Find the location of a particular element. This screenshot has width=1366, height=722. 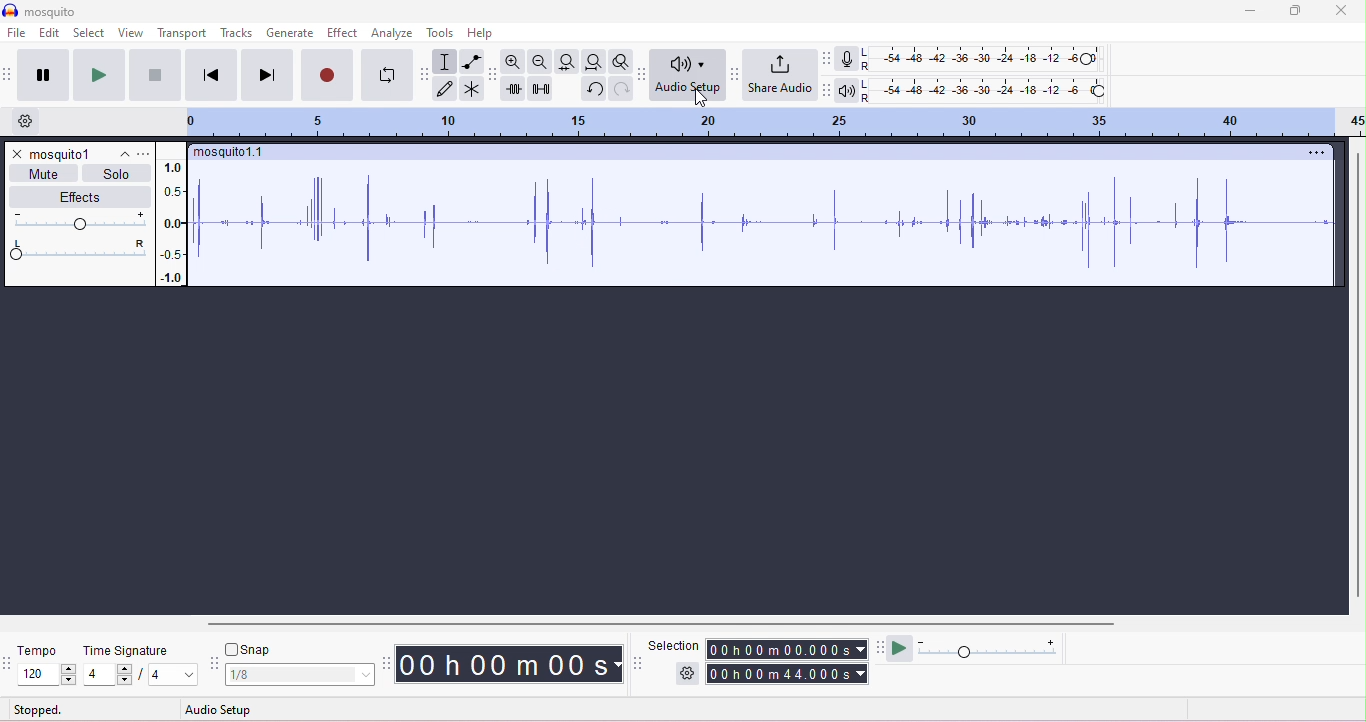

selection is located at coordinates (444, 62).